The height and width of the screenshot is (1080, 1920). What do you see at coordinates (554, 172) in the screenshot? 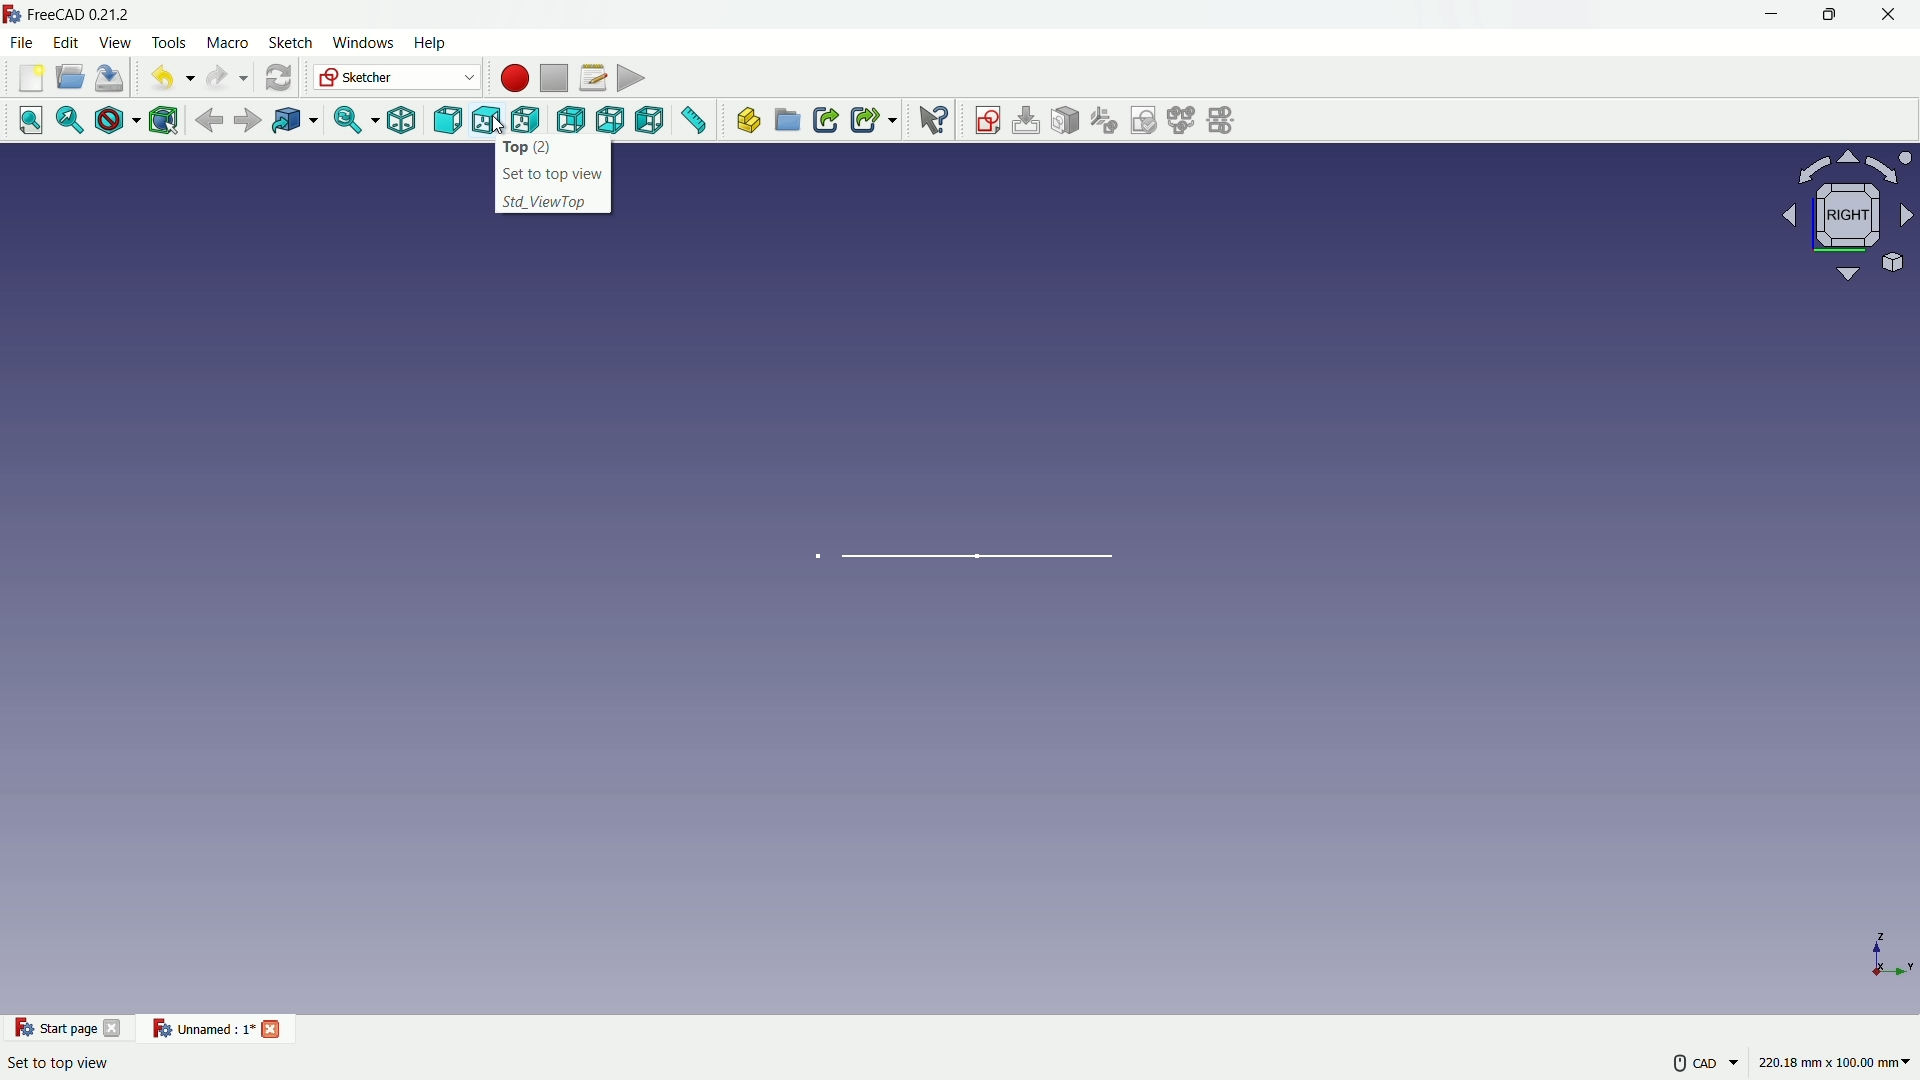
I see `set to top view` at bounding box center [554, 172].